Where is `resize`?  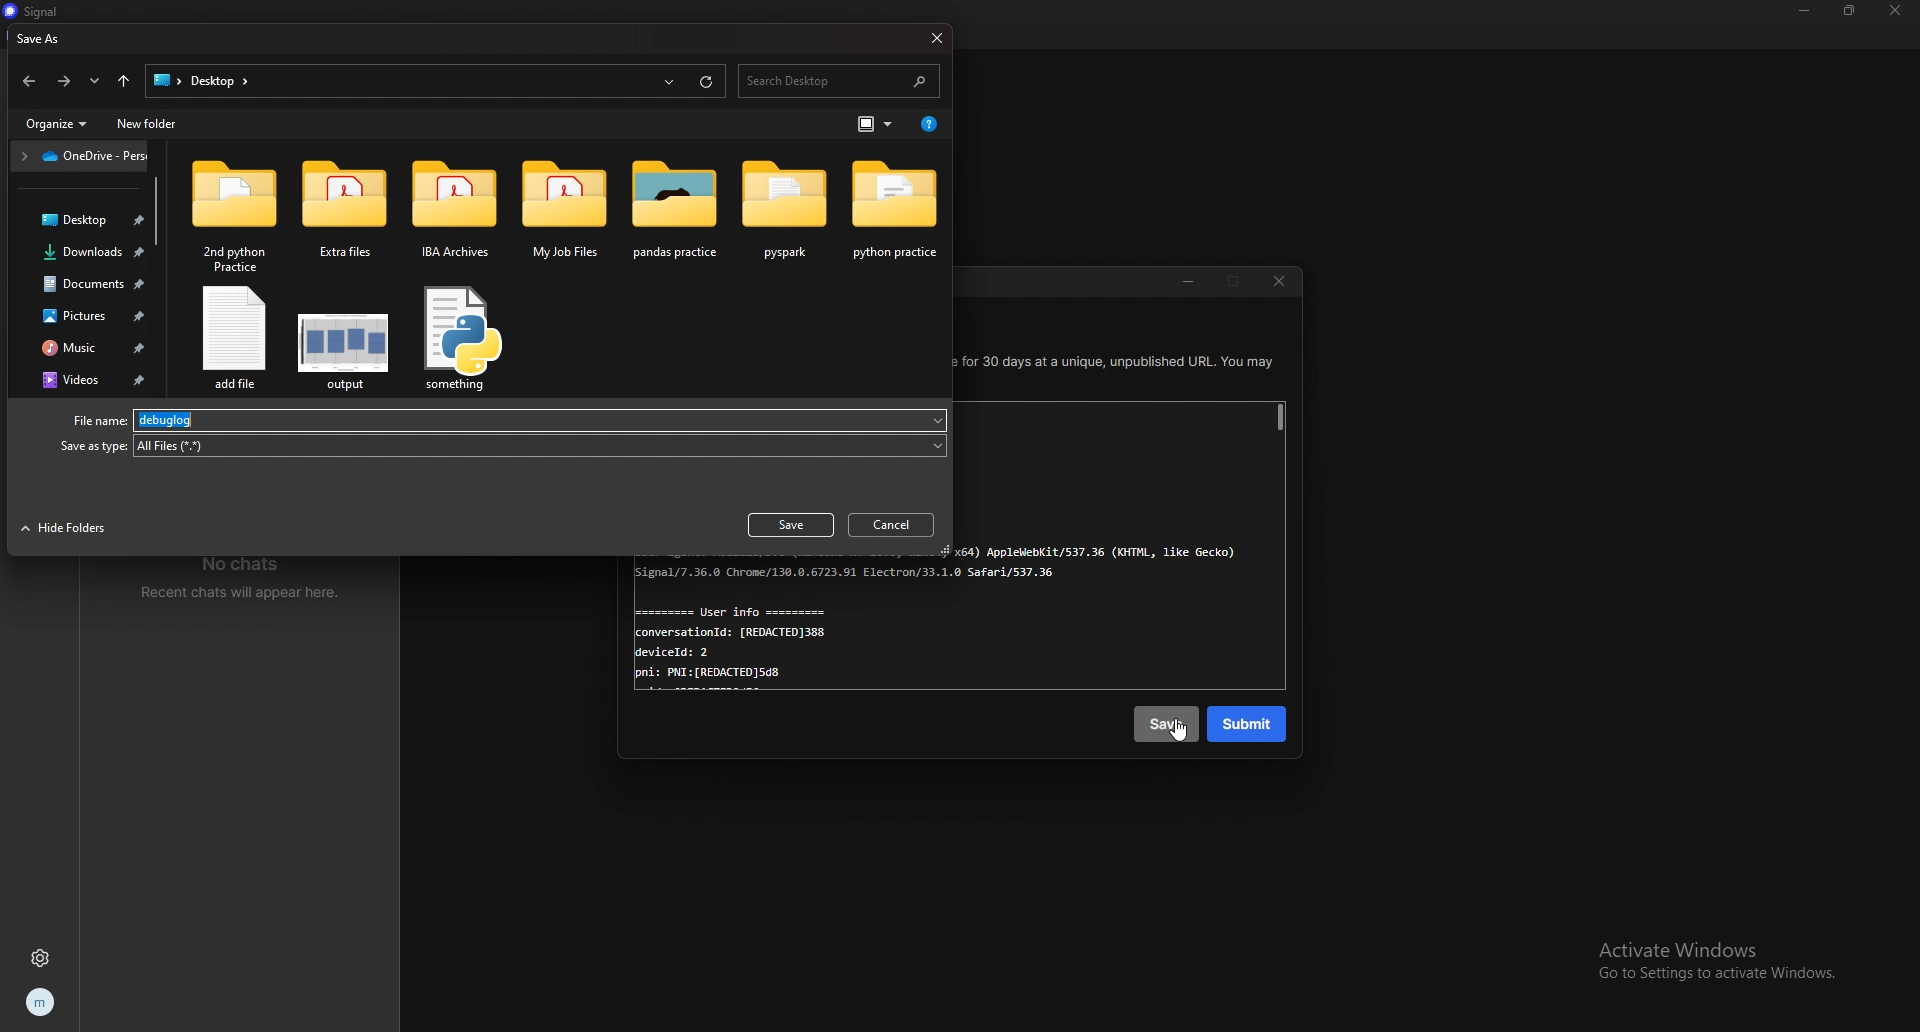
resize is located at coordinates (1849, 9).